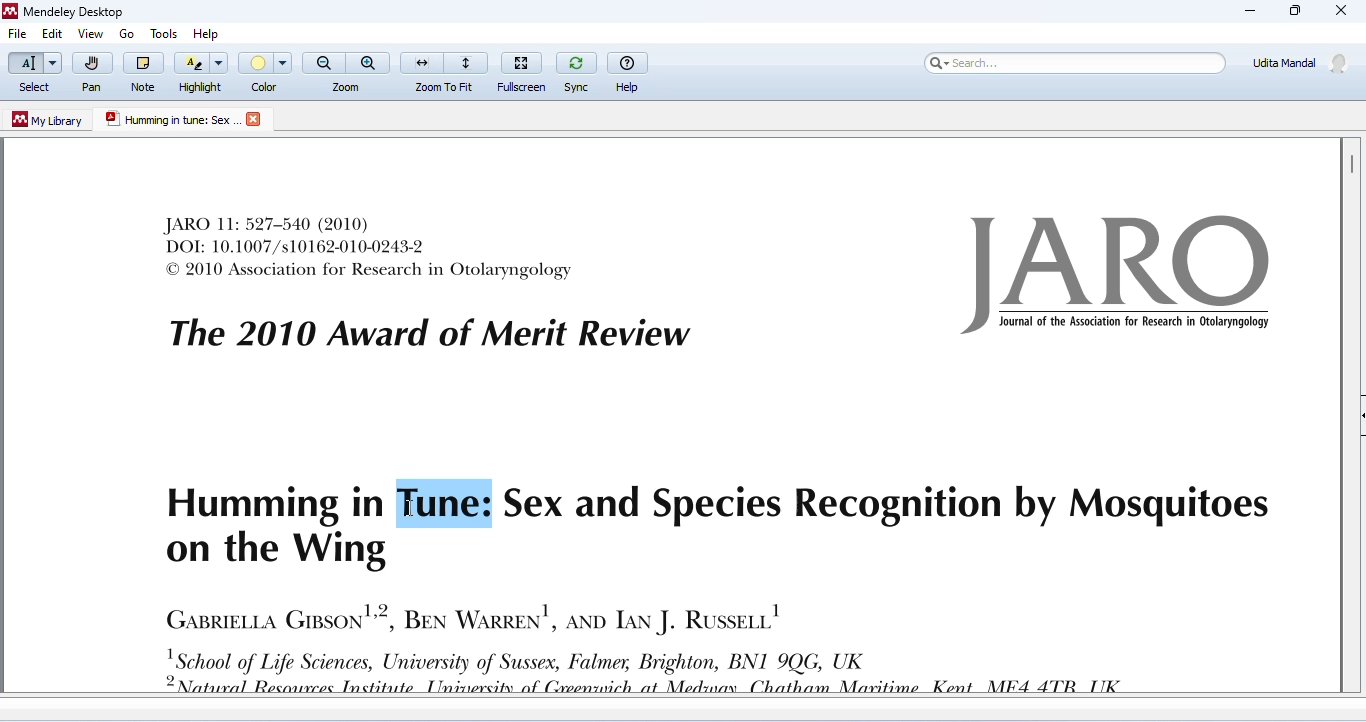 The image size is (1366, 722). I want to click on help, so click(211, 30).